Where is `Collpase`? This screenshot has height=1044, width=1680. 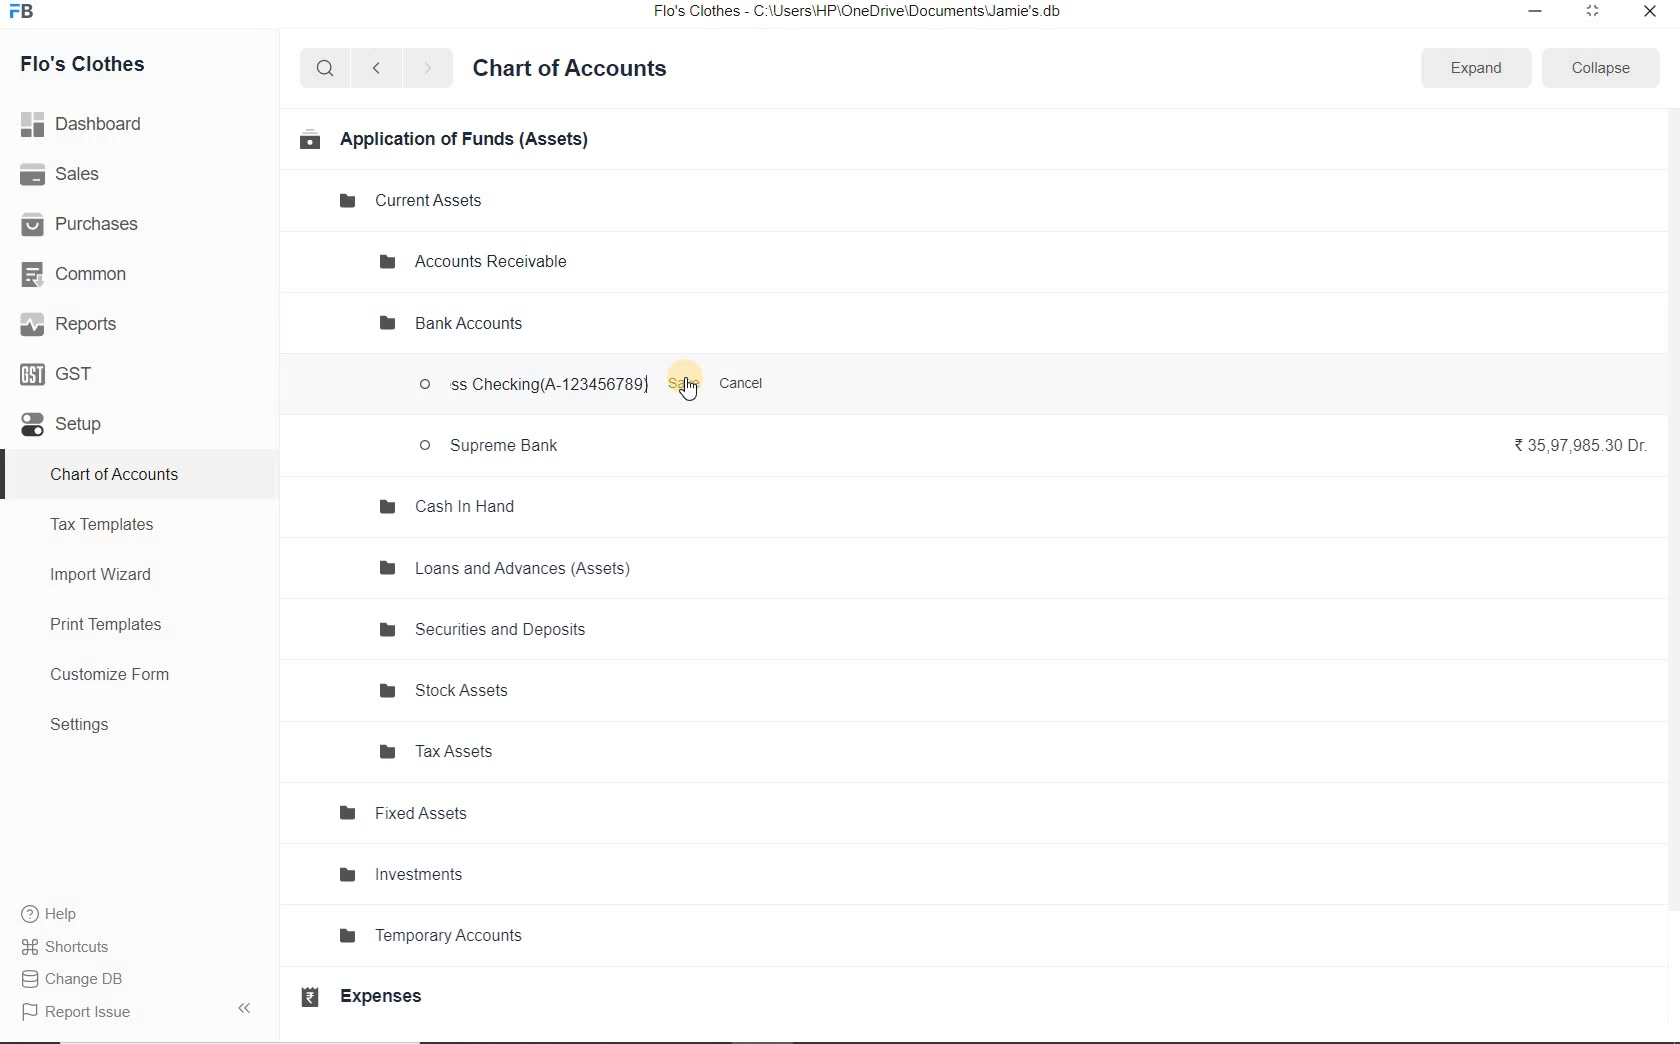 Collpase is located at coordinates (244, 1007).